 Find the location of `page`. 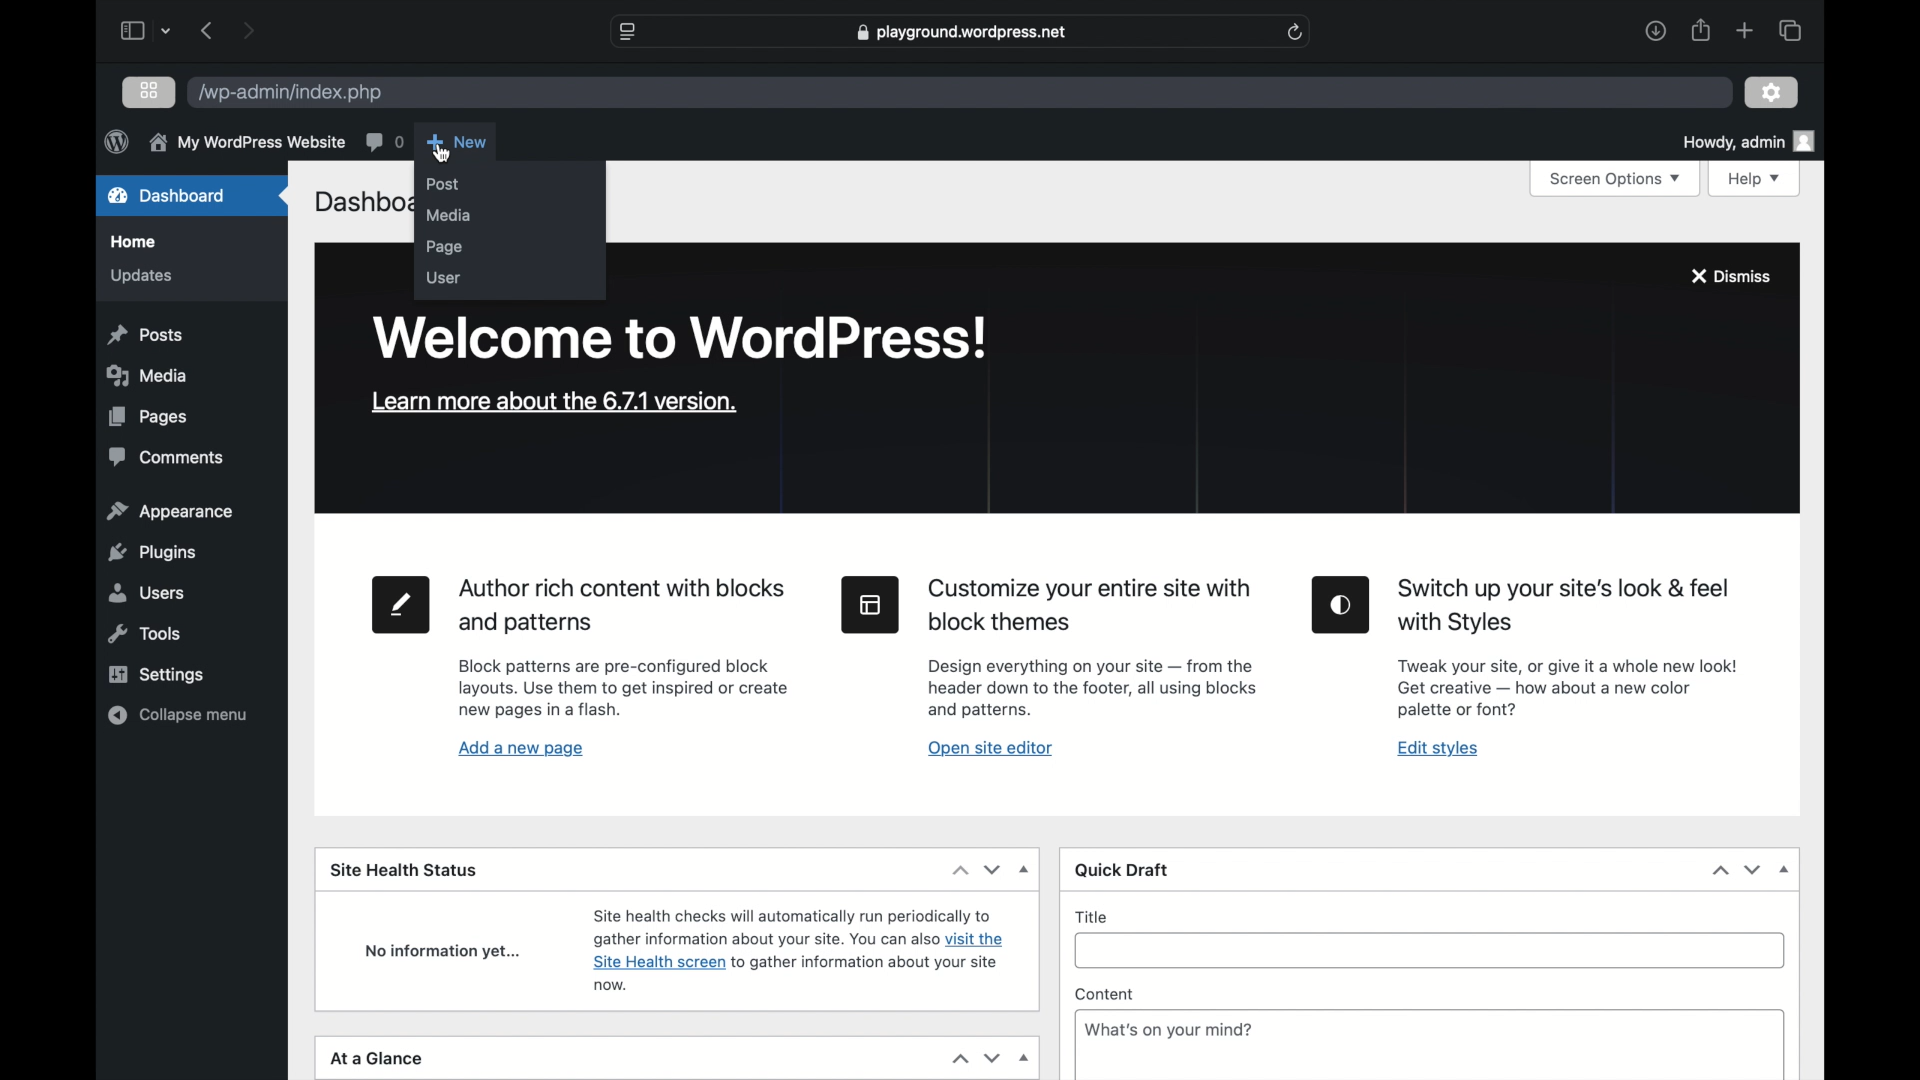

page is located at coordinates (446, 248).